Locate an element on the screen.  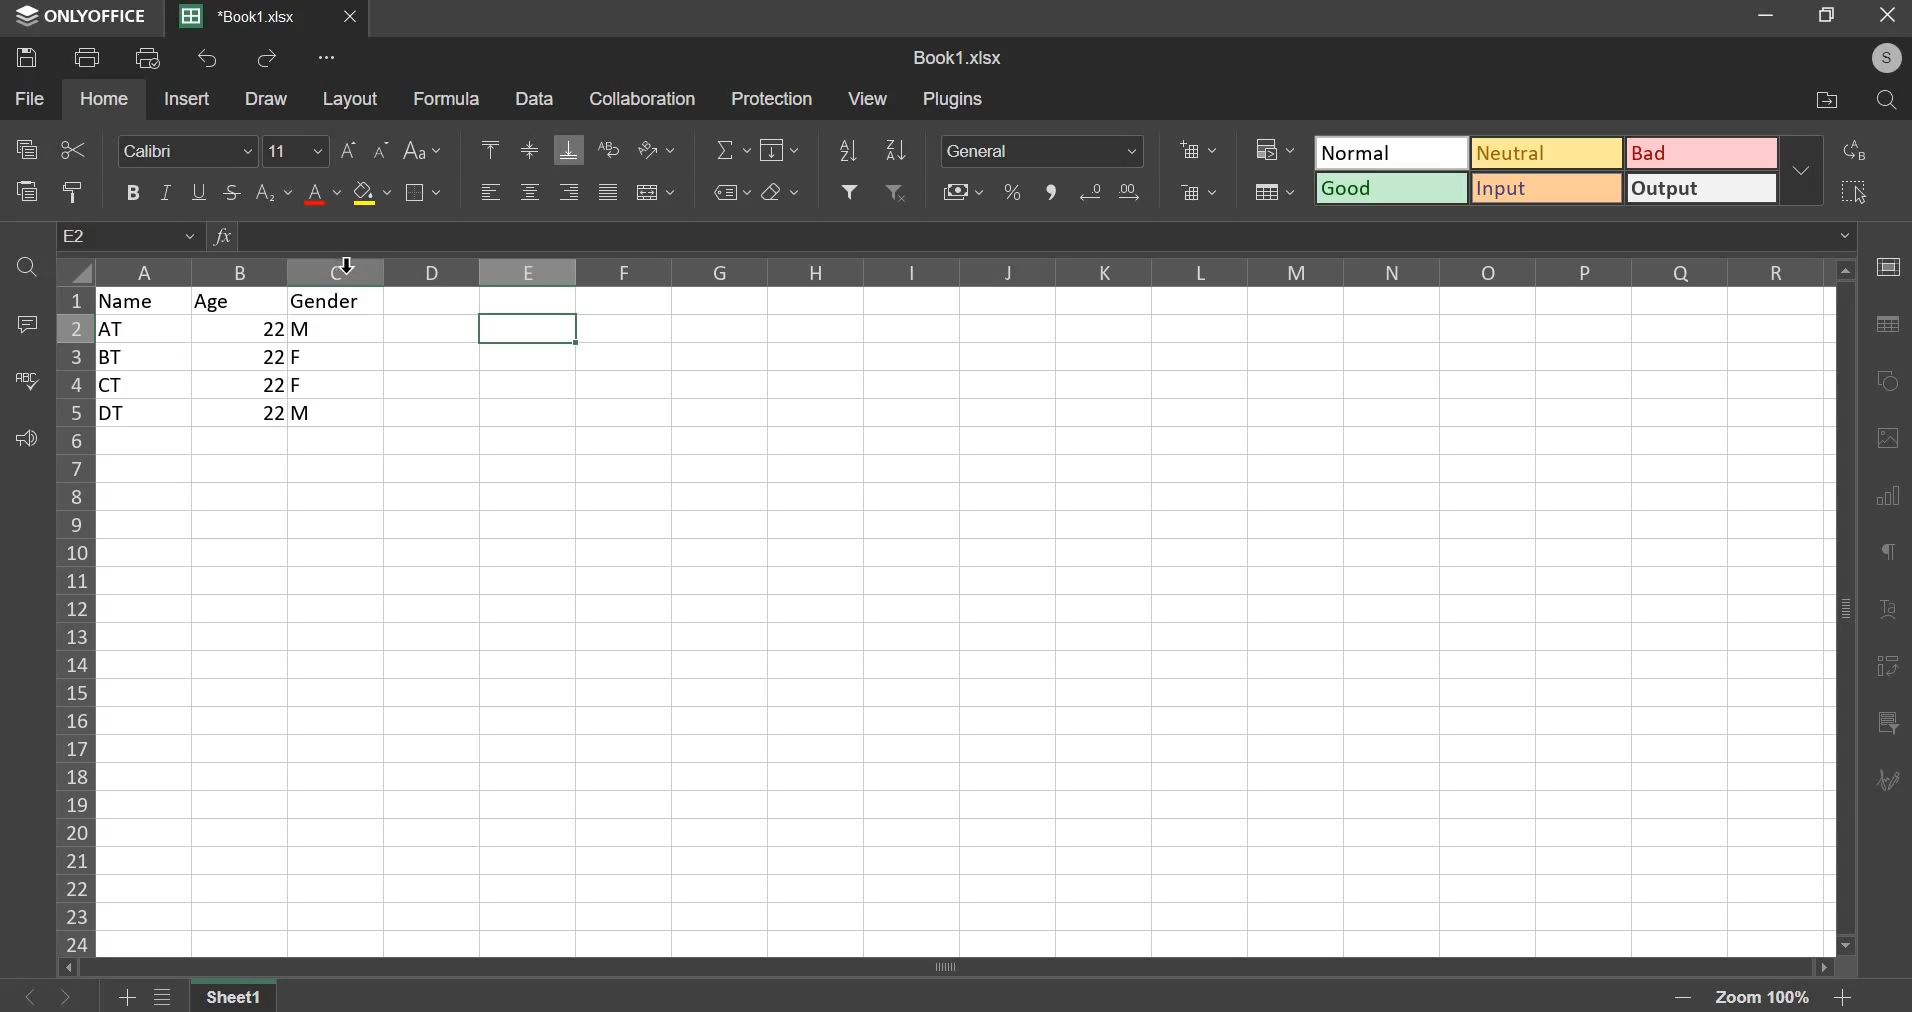
view is located at coordinates (868, 97).